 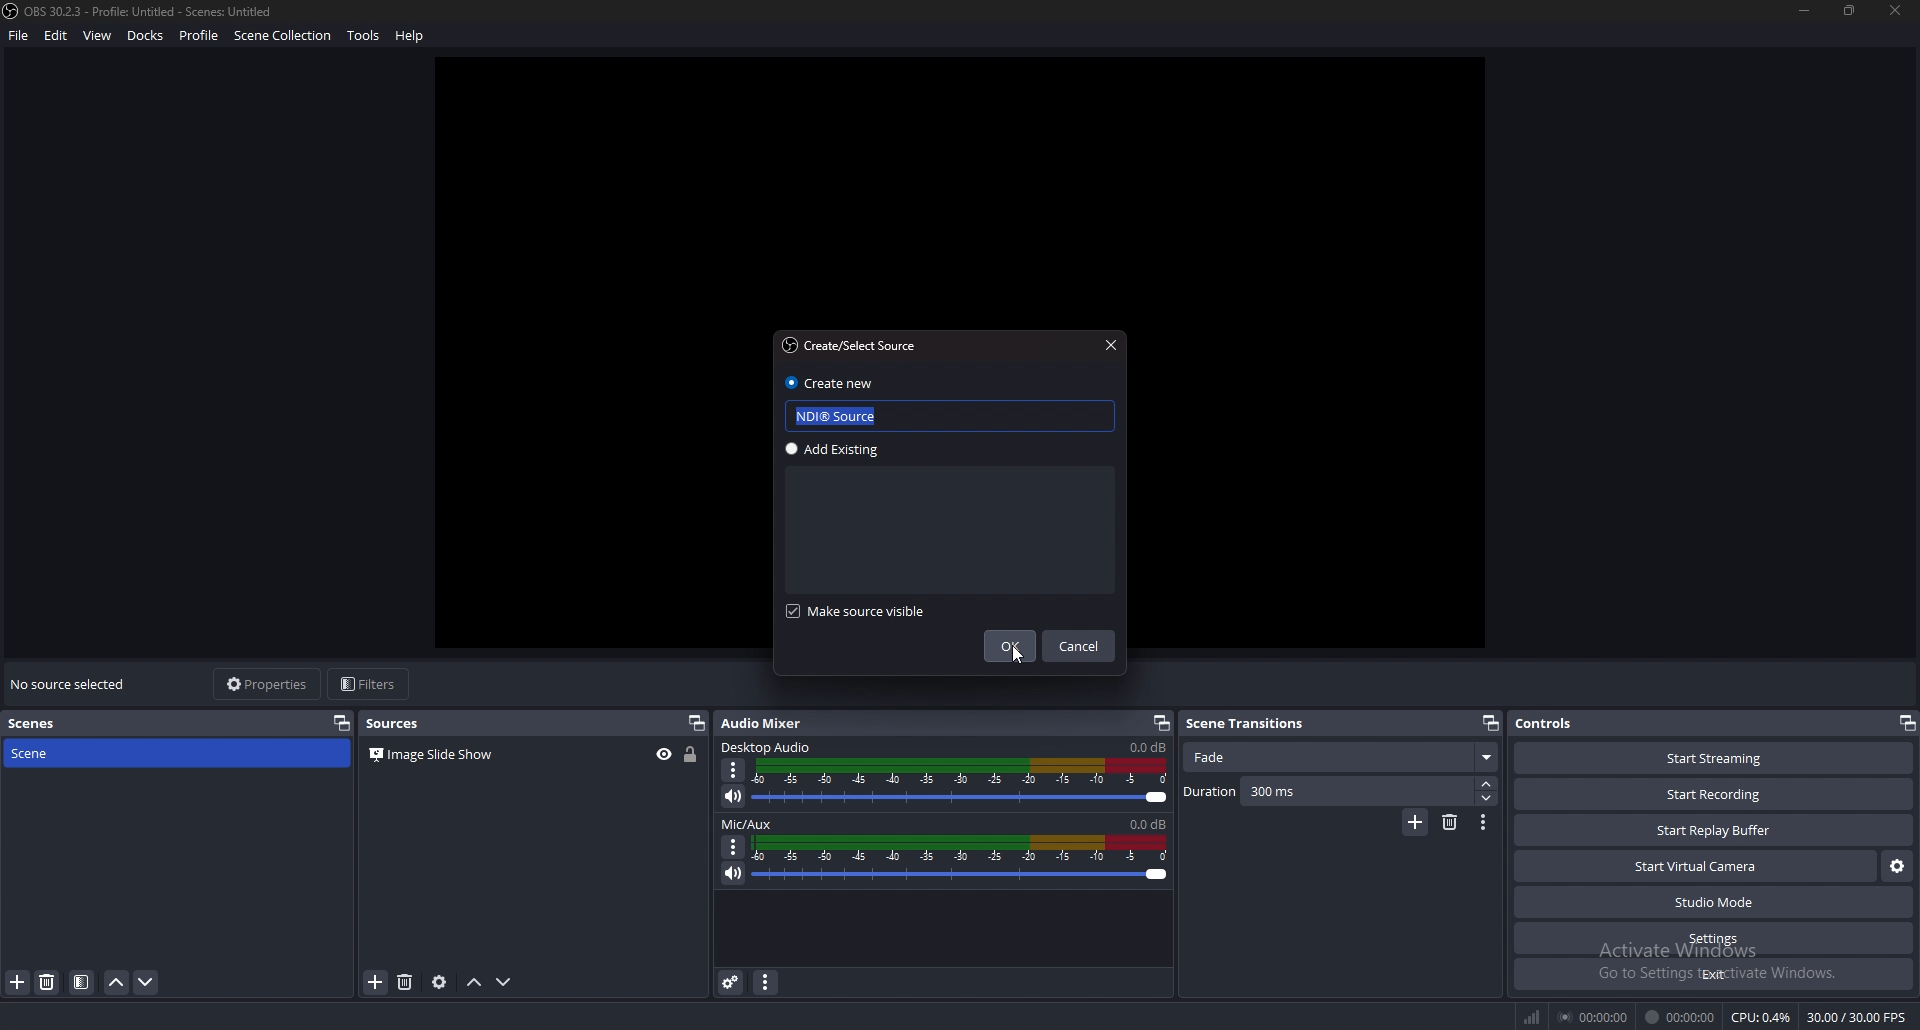 I want to click on edit, so click(x=58, y=35).